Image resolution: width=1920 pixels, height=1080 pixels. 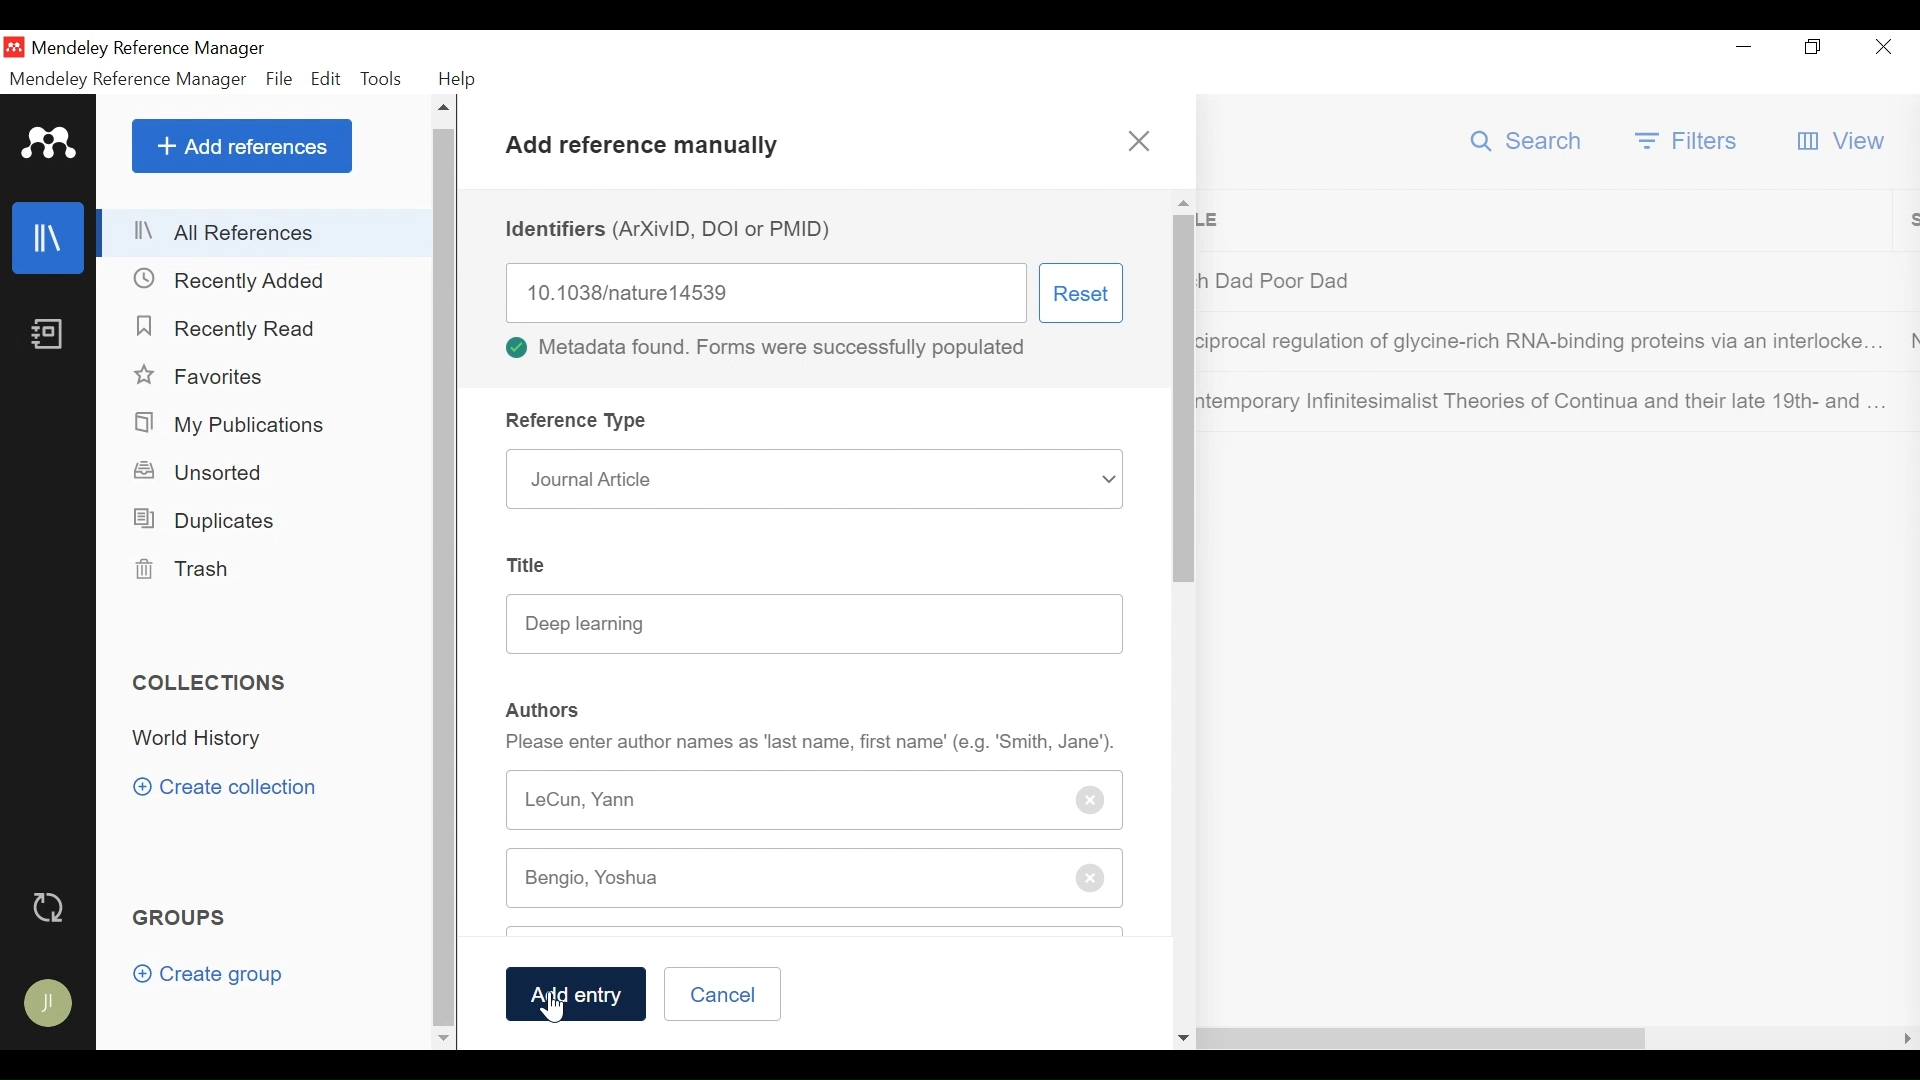 I want to click on Avatar, so click(x=47, y=1003).